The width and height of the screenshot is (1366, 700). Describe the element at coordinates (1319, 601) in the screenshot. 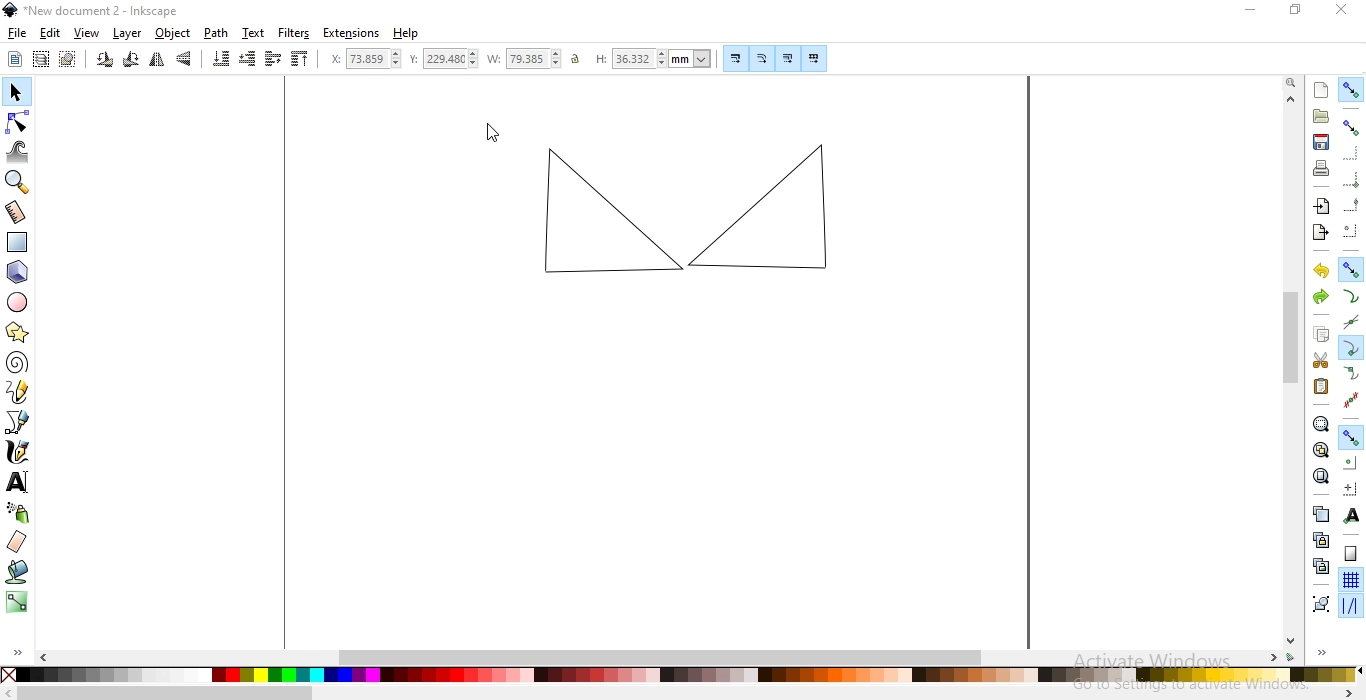

I see `group selected objects` at that location.